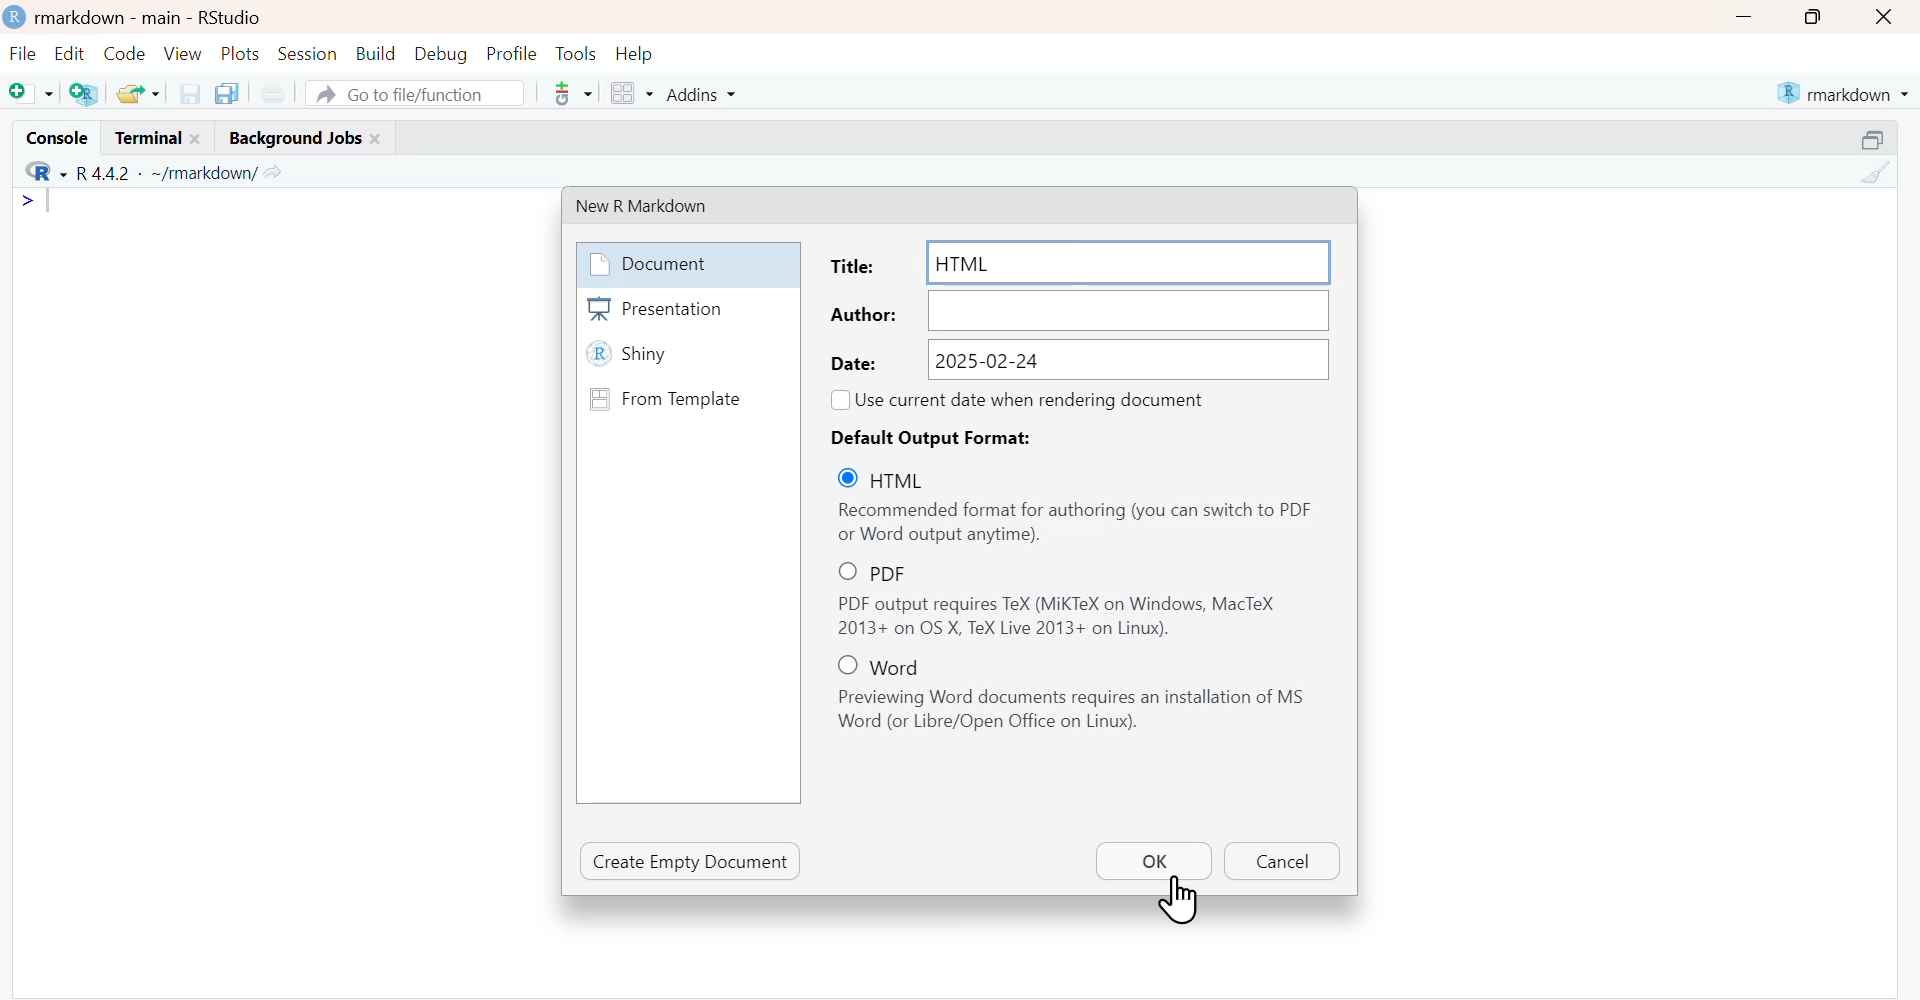 The width and height of the screenshot is (1920, 1000). What do you see at coordinates (687, 356) in the screenshot?
I see `Shiny` at bounding box center [687, 356].